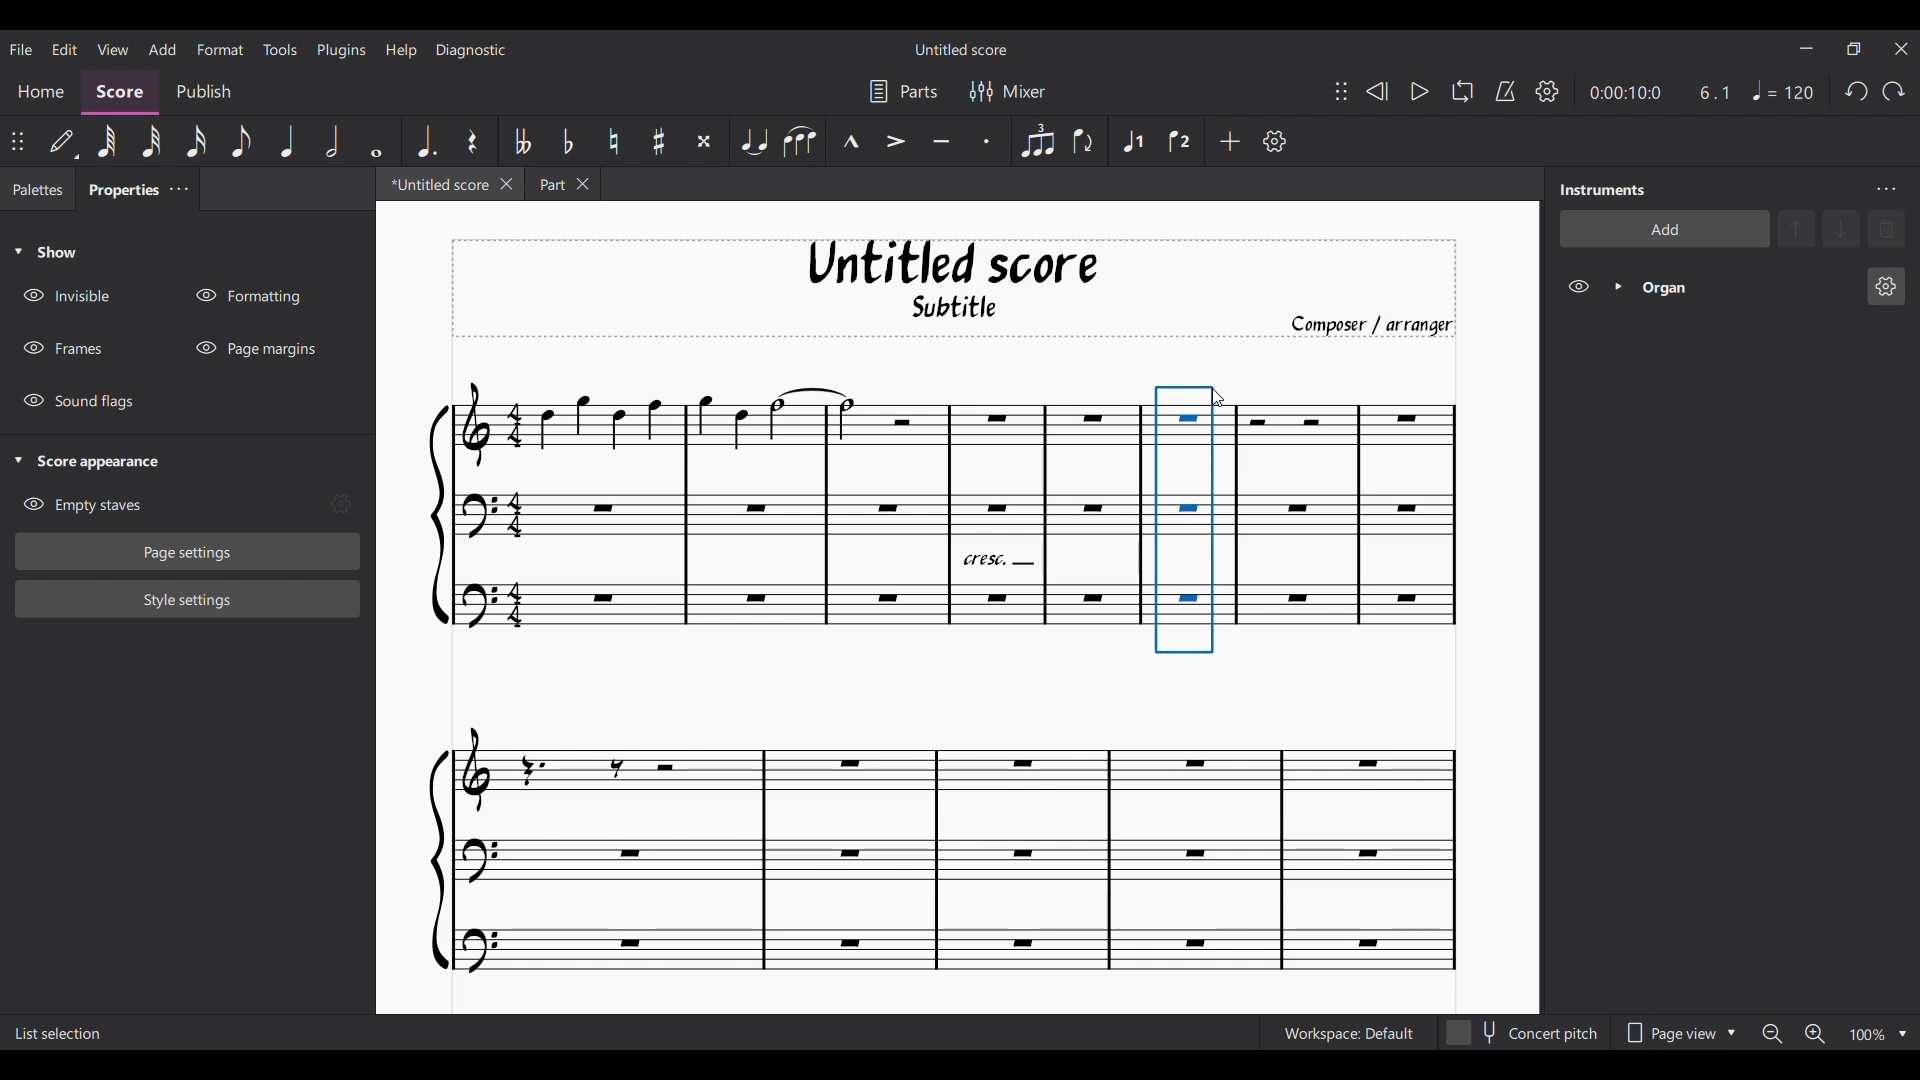 This screenshot has width=1920, height=1080. What do you see at coordinates (1796, 228) in the screenshot?
I see `Move selection up` at bounding box center [1796, 228].